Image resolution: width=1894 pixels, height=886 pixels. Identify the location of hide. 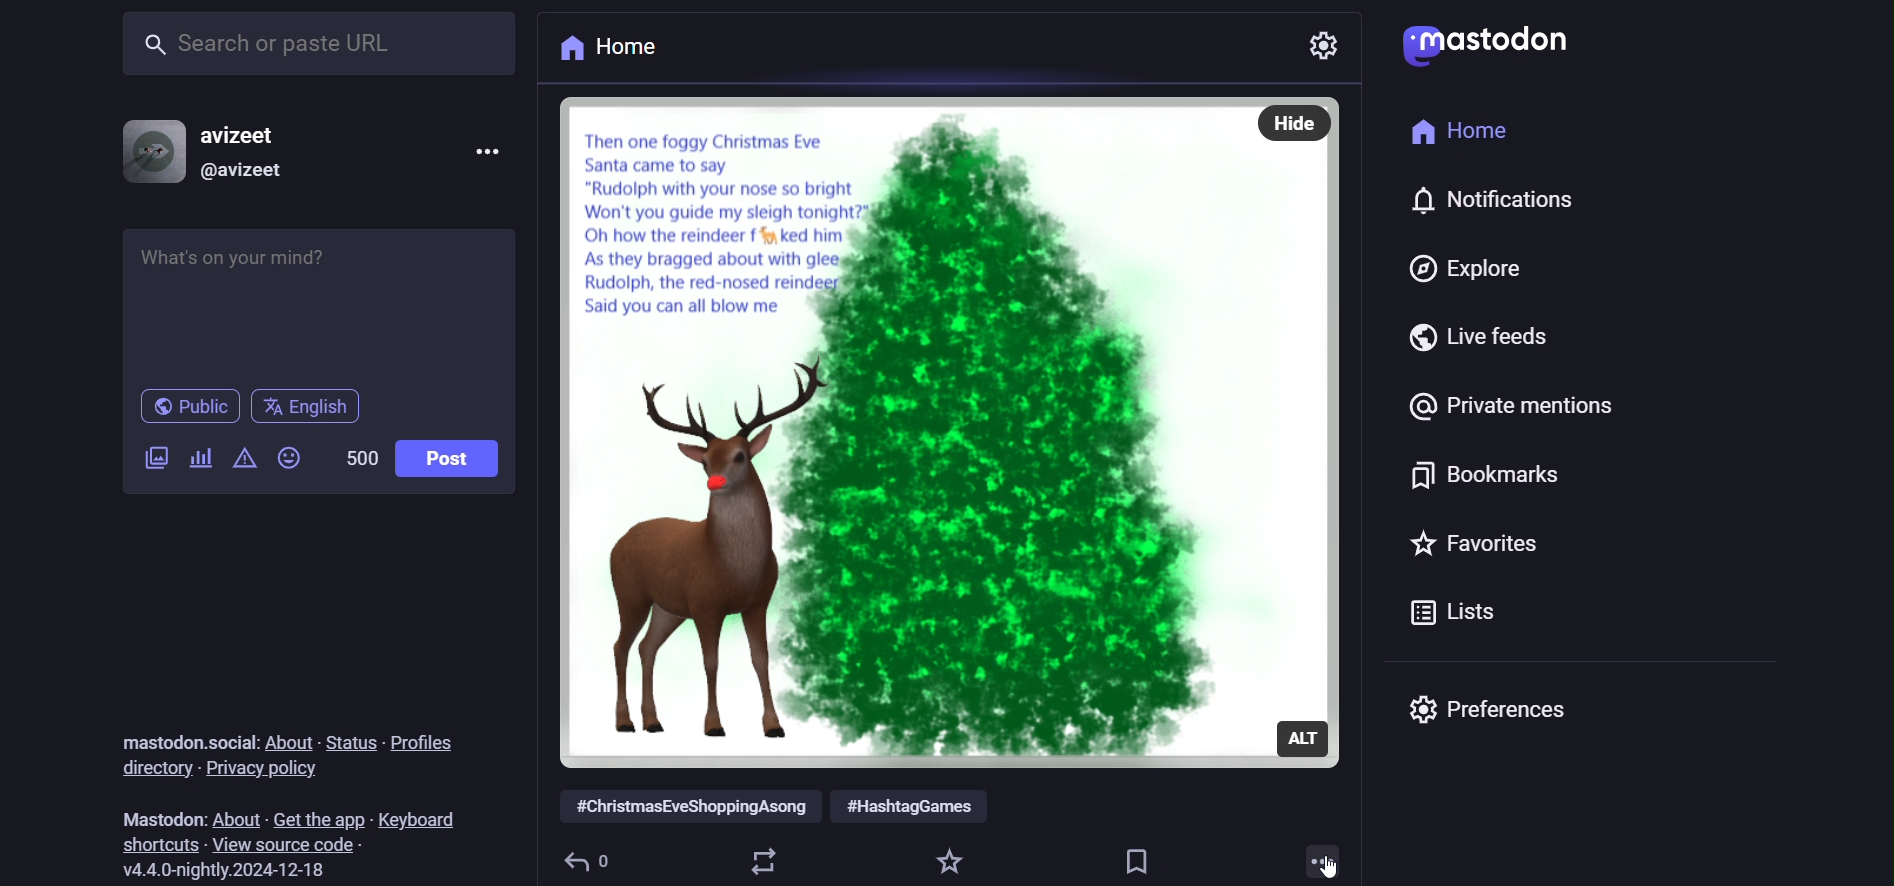
(1293, 122).